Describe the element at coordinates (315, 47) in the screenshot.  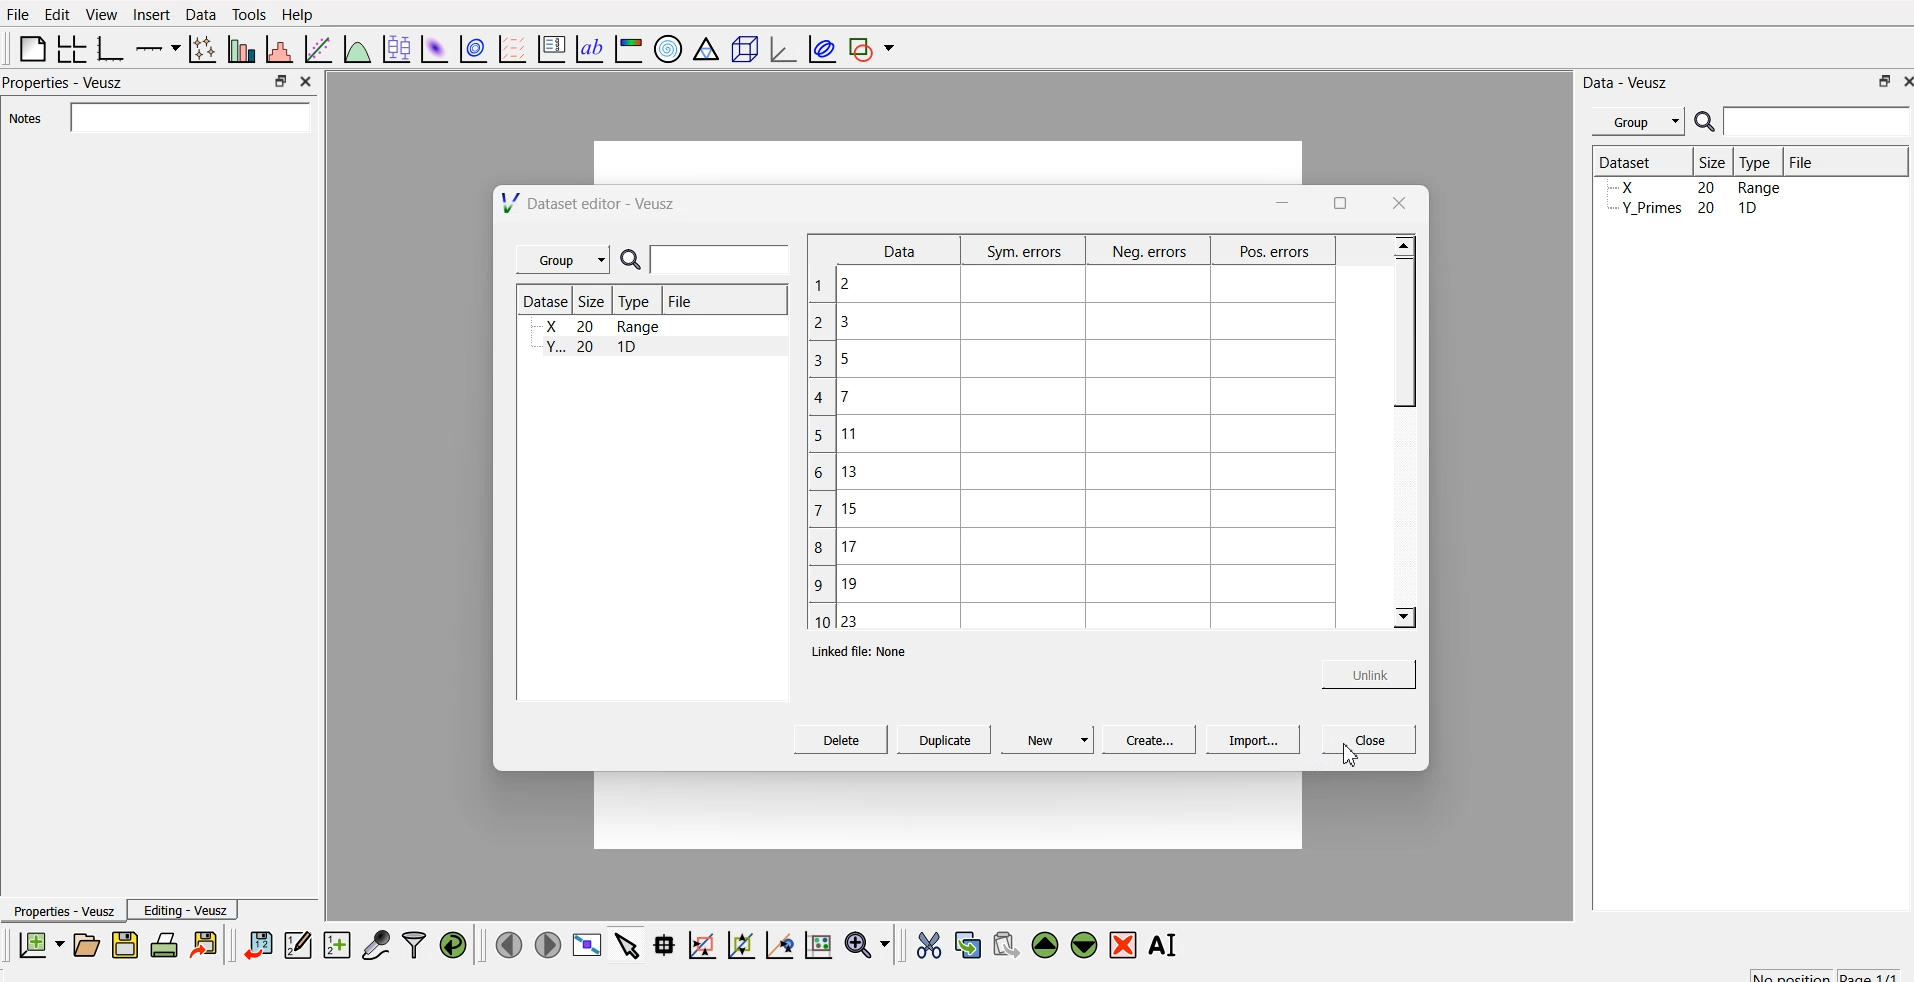
I see `fit function to data` at that location.